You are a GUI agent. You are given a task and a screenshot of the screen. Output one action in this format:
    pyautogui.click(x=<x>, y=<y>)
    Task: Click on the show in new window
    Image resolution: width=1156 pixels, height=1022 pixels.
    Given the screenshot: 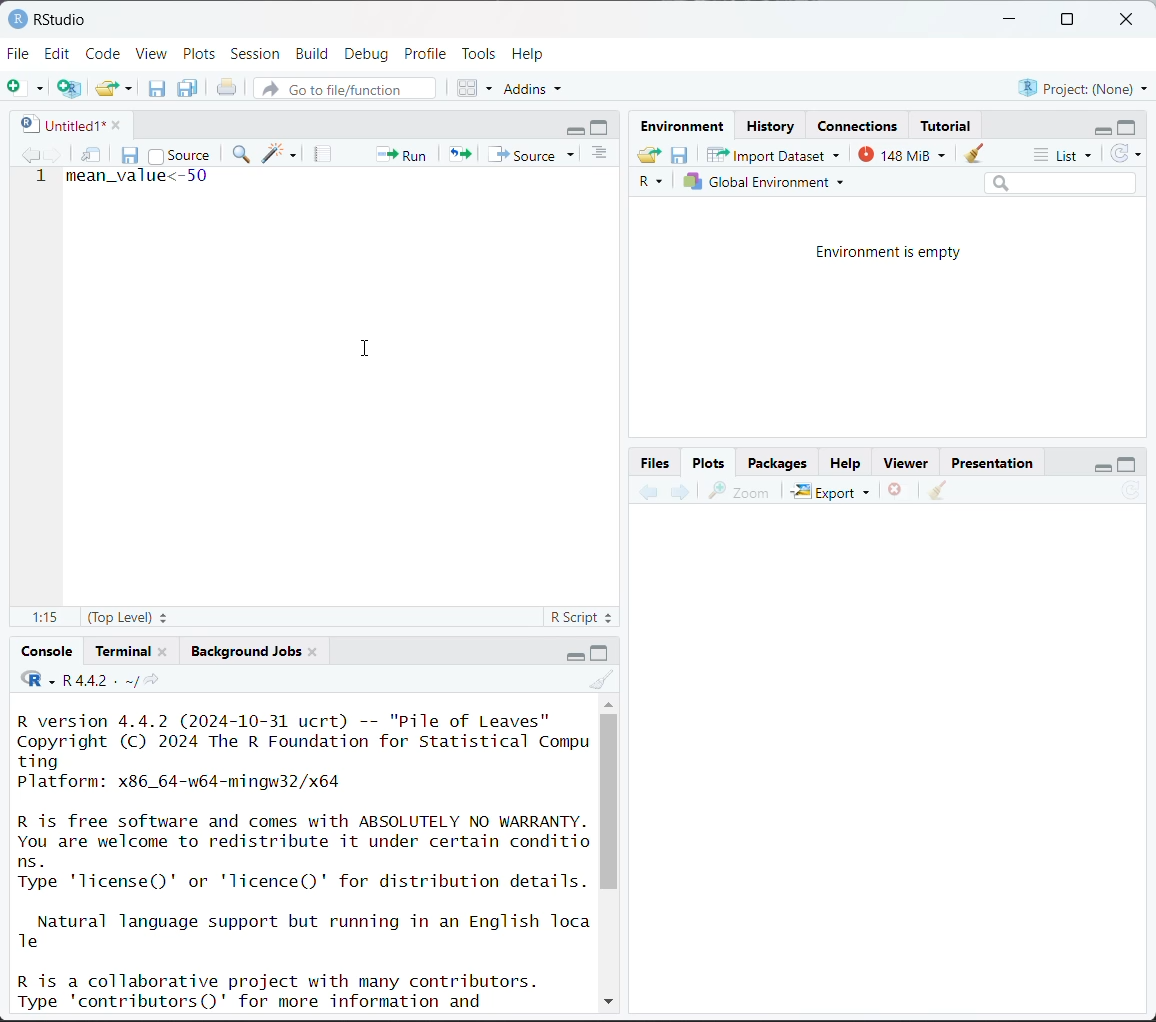 What is the action you would take?
    pyautogui.click(x=93, y=156)
    